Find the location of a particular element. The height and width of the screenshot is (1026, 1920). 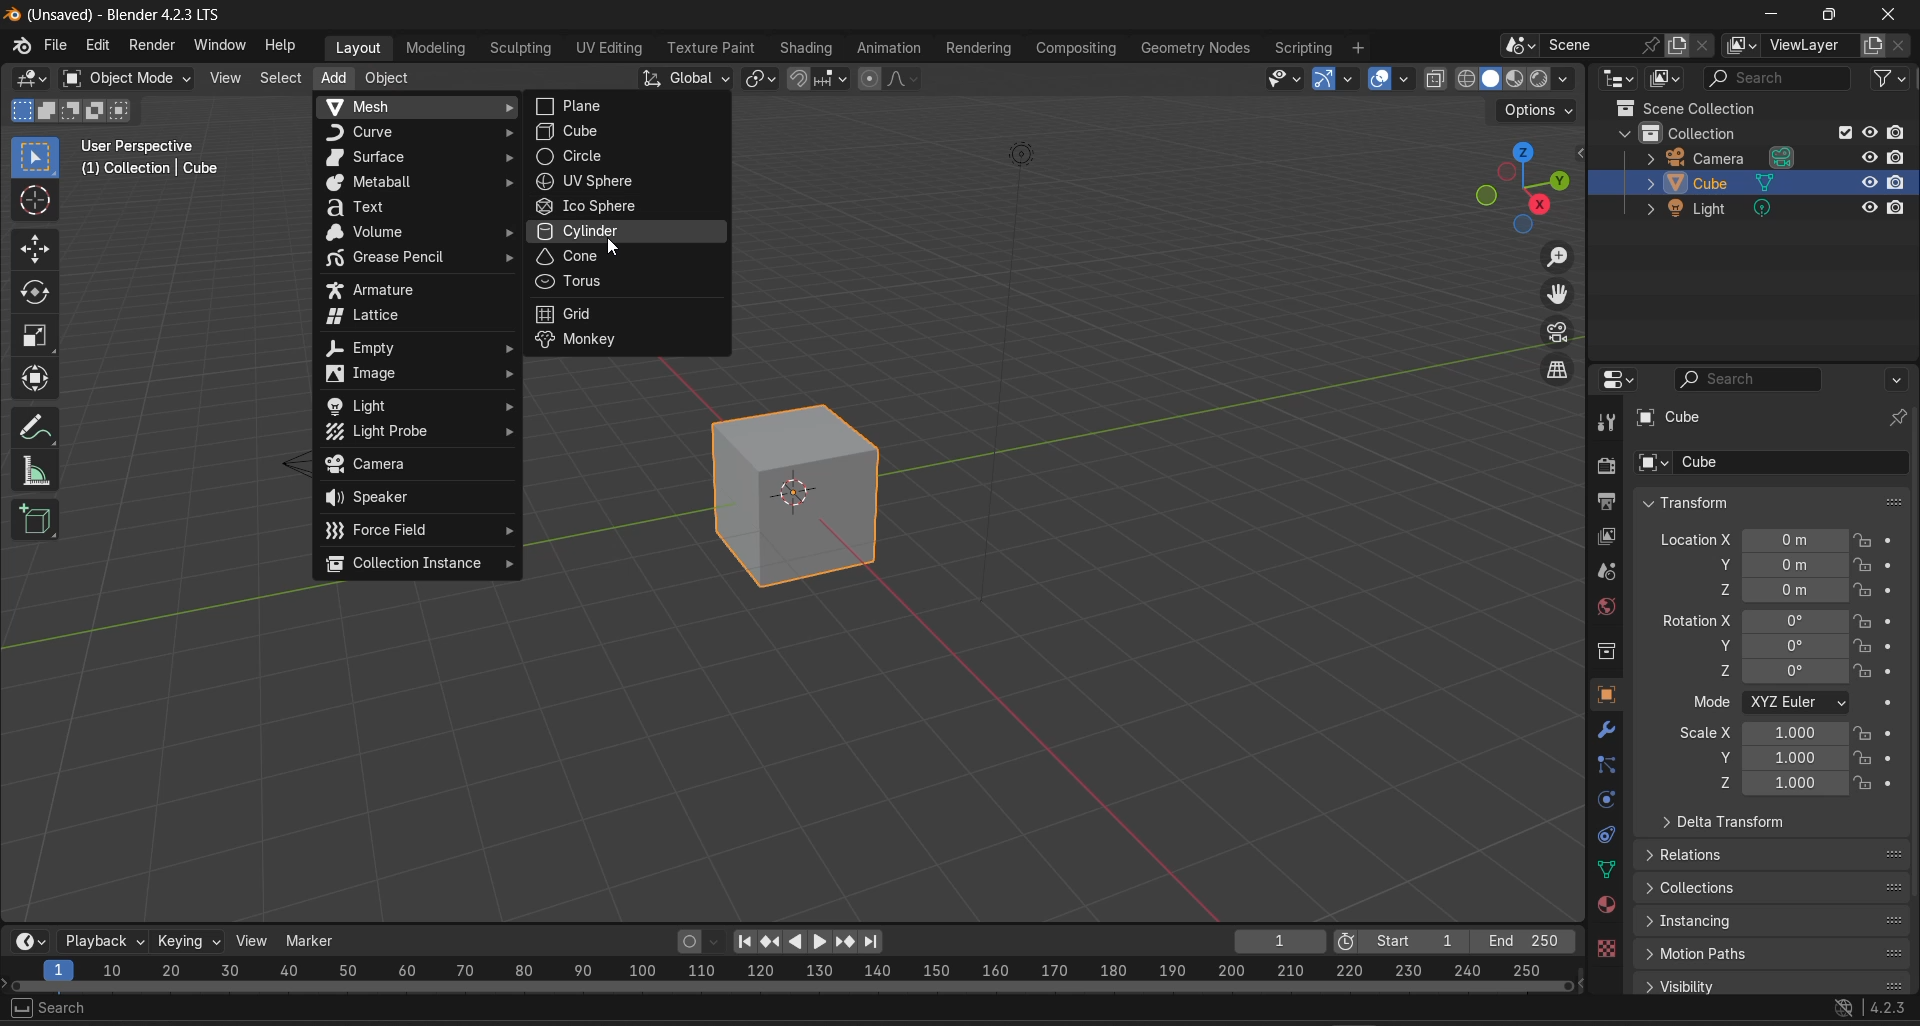

use preview range is located at coordinates (1354, 938).